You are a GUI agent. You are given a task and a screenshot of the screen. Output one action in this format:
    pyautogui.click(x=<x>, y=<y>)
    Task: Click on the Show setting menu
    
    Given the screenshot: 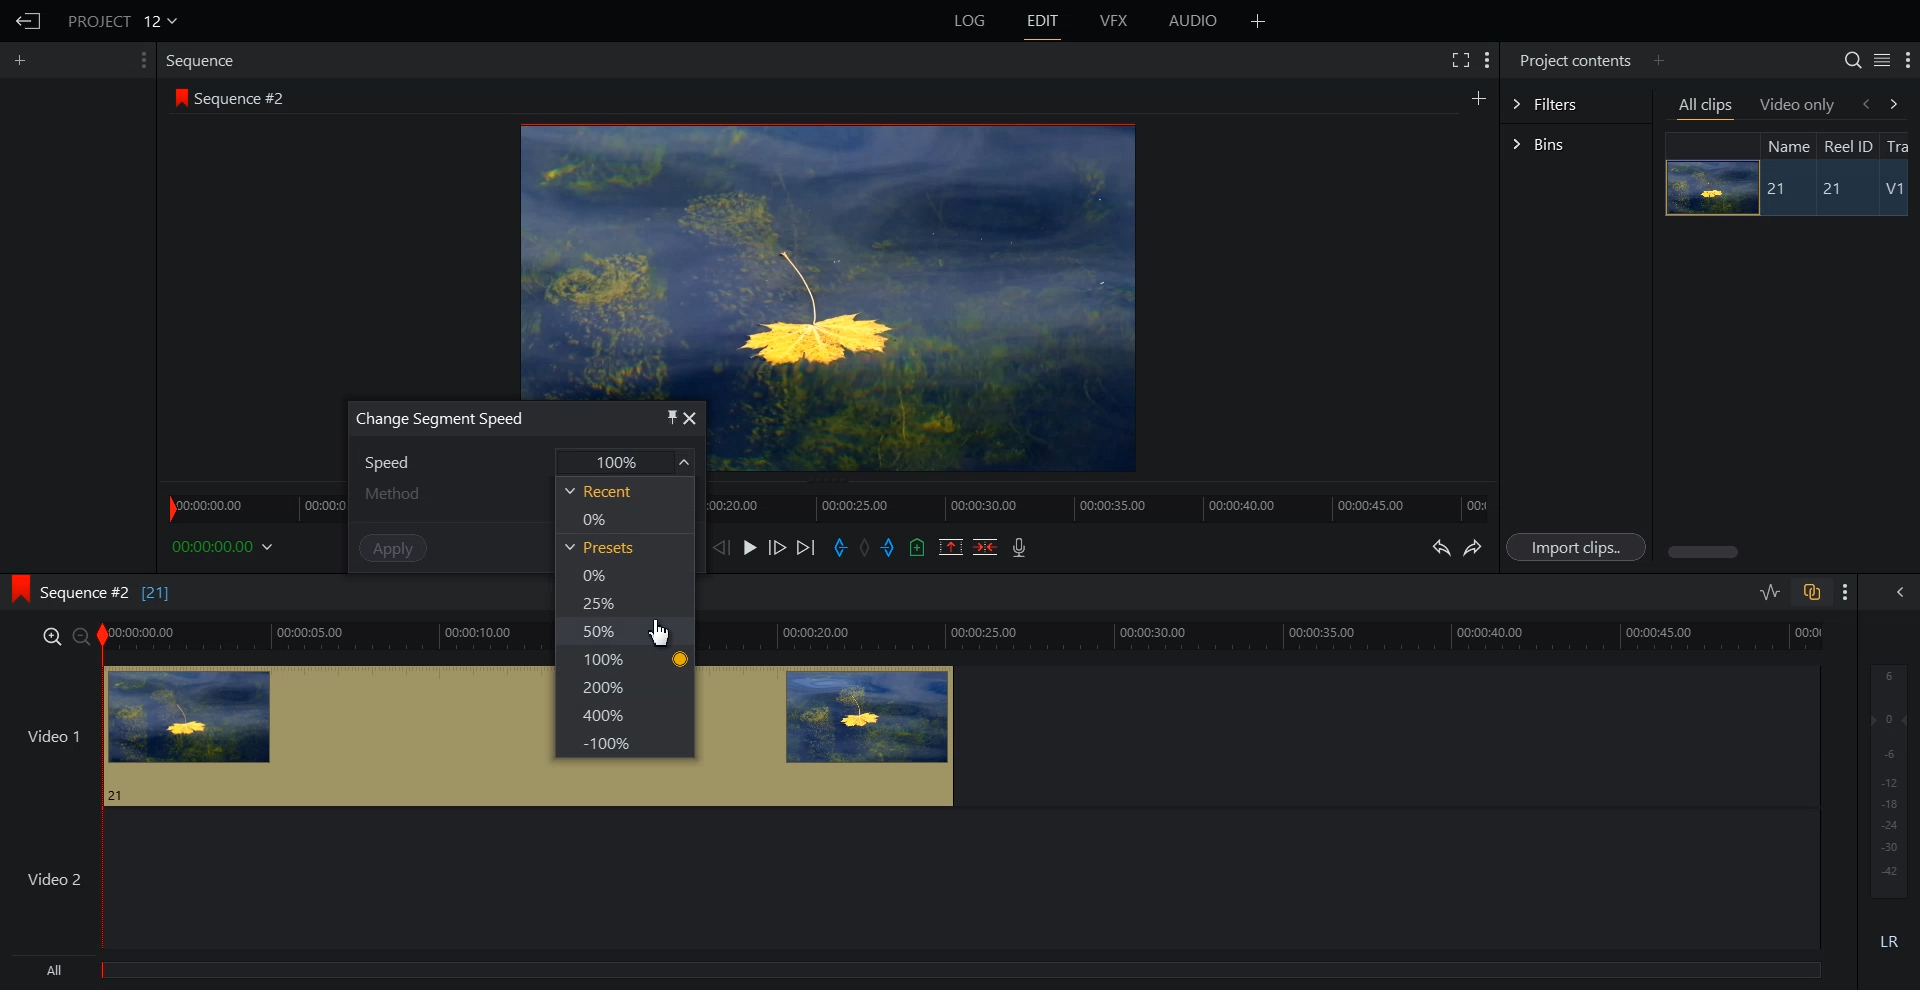 What is the action you would take?
    pyautogui.click(x=141, y=60)
    